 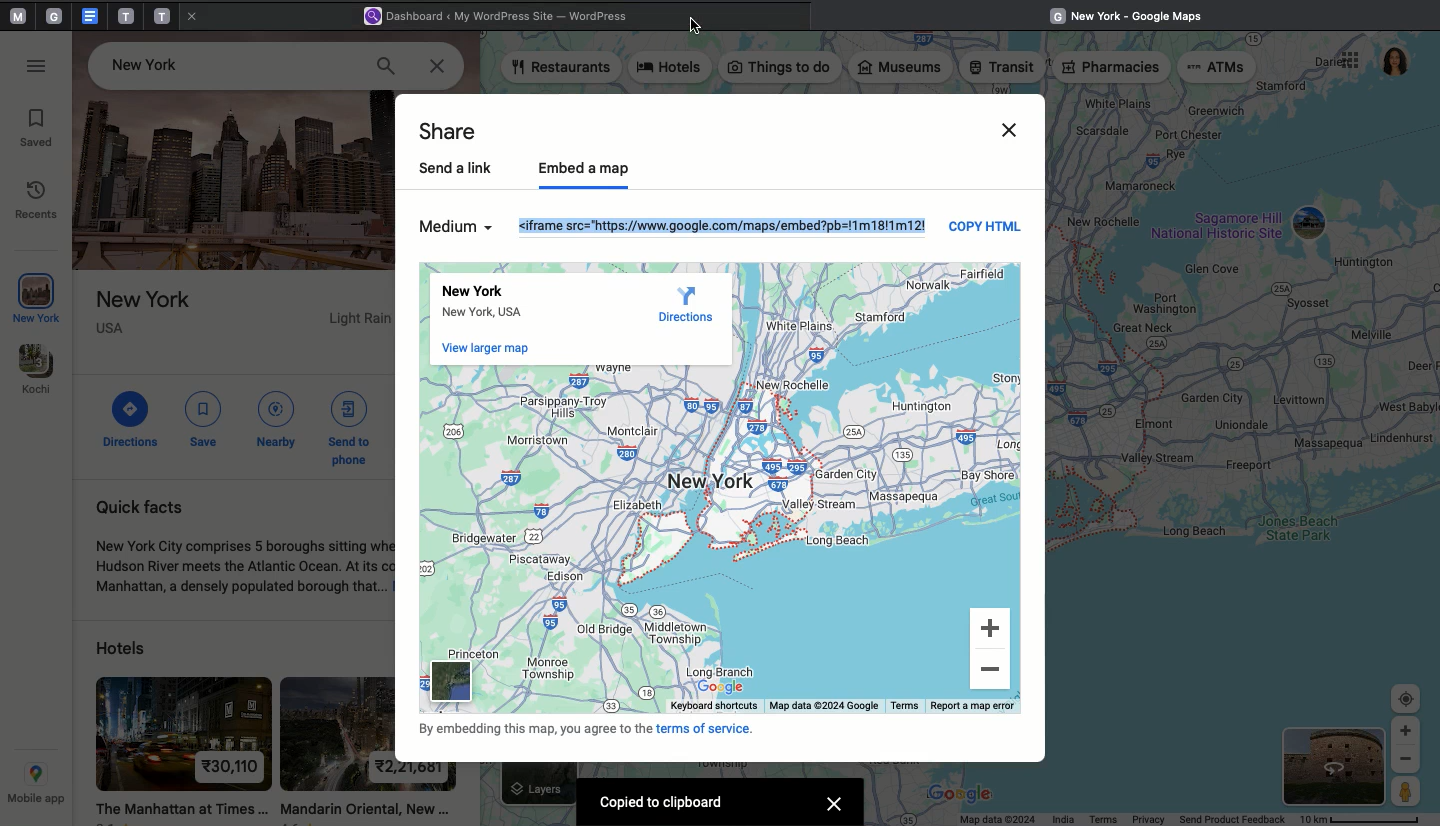 I want to click on Hotels, so click(x=116, y=648).